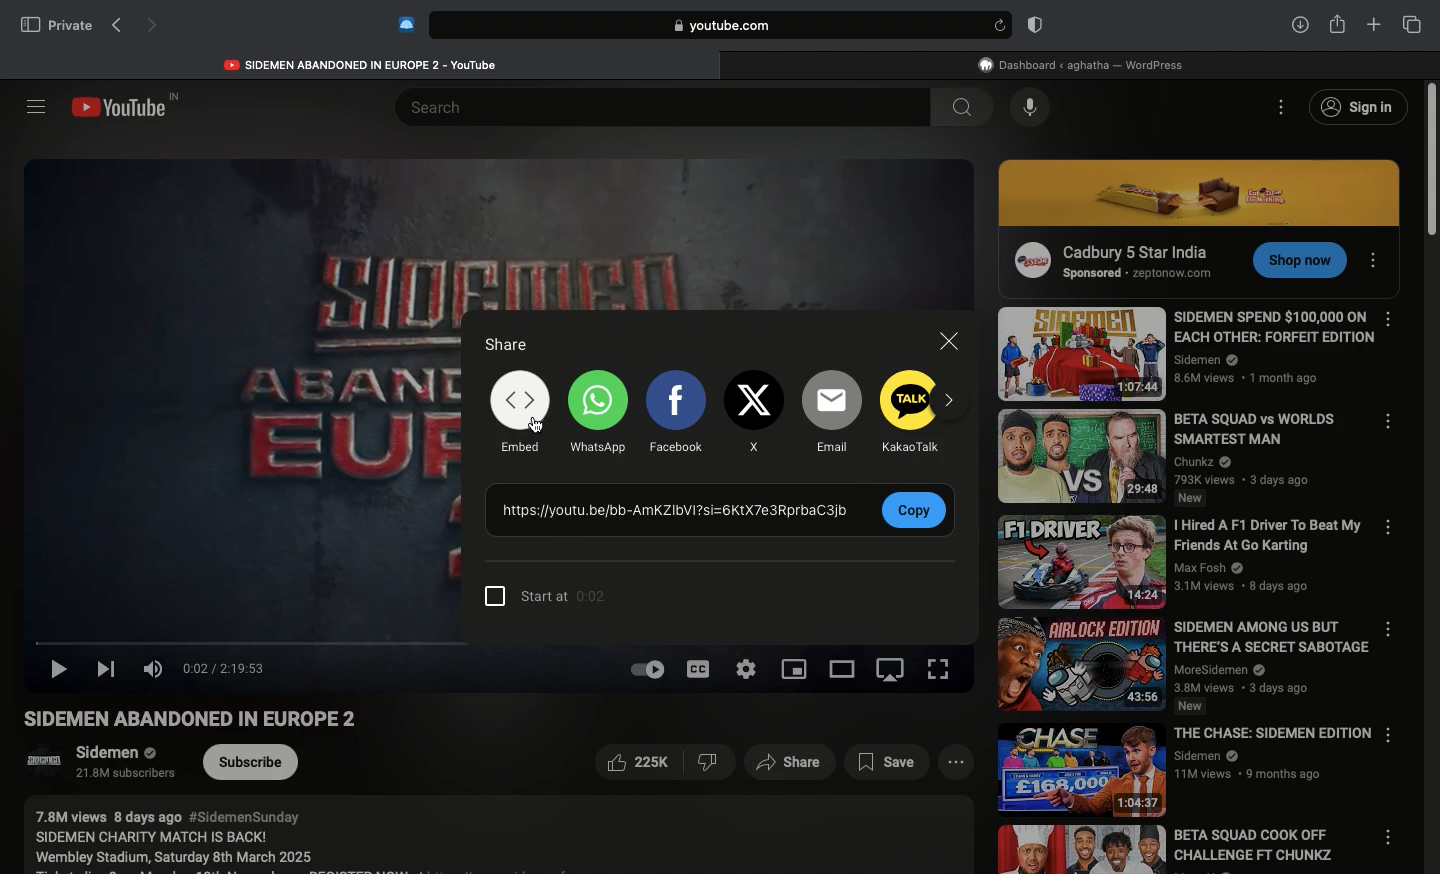  Describe the element at coordinates (1357, 108) in the screenshot. I see `Sign in` at that location.